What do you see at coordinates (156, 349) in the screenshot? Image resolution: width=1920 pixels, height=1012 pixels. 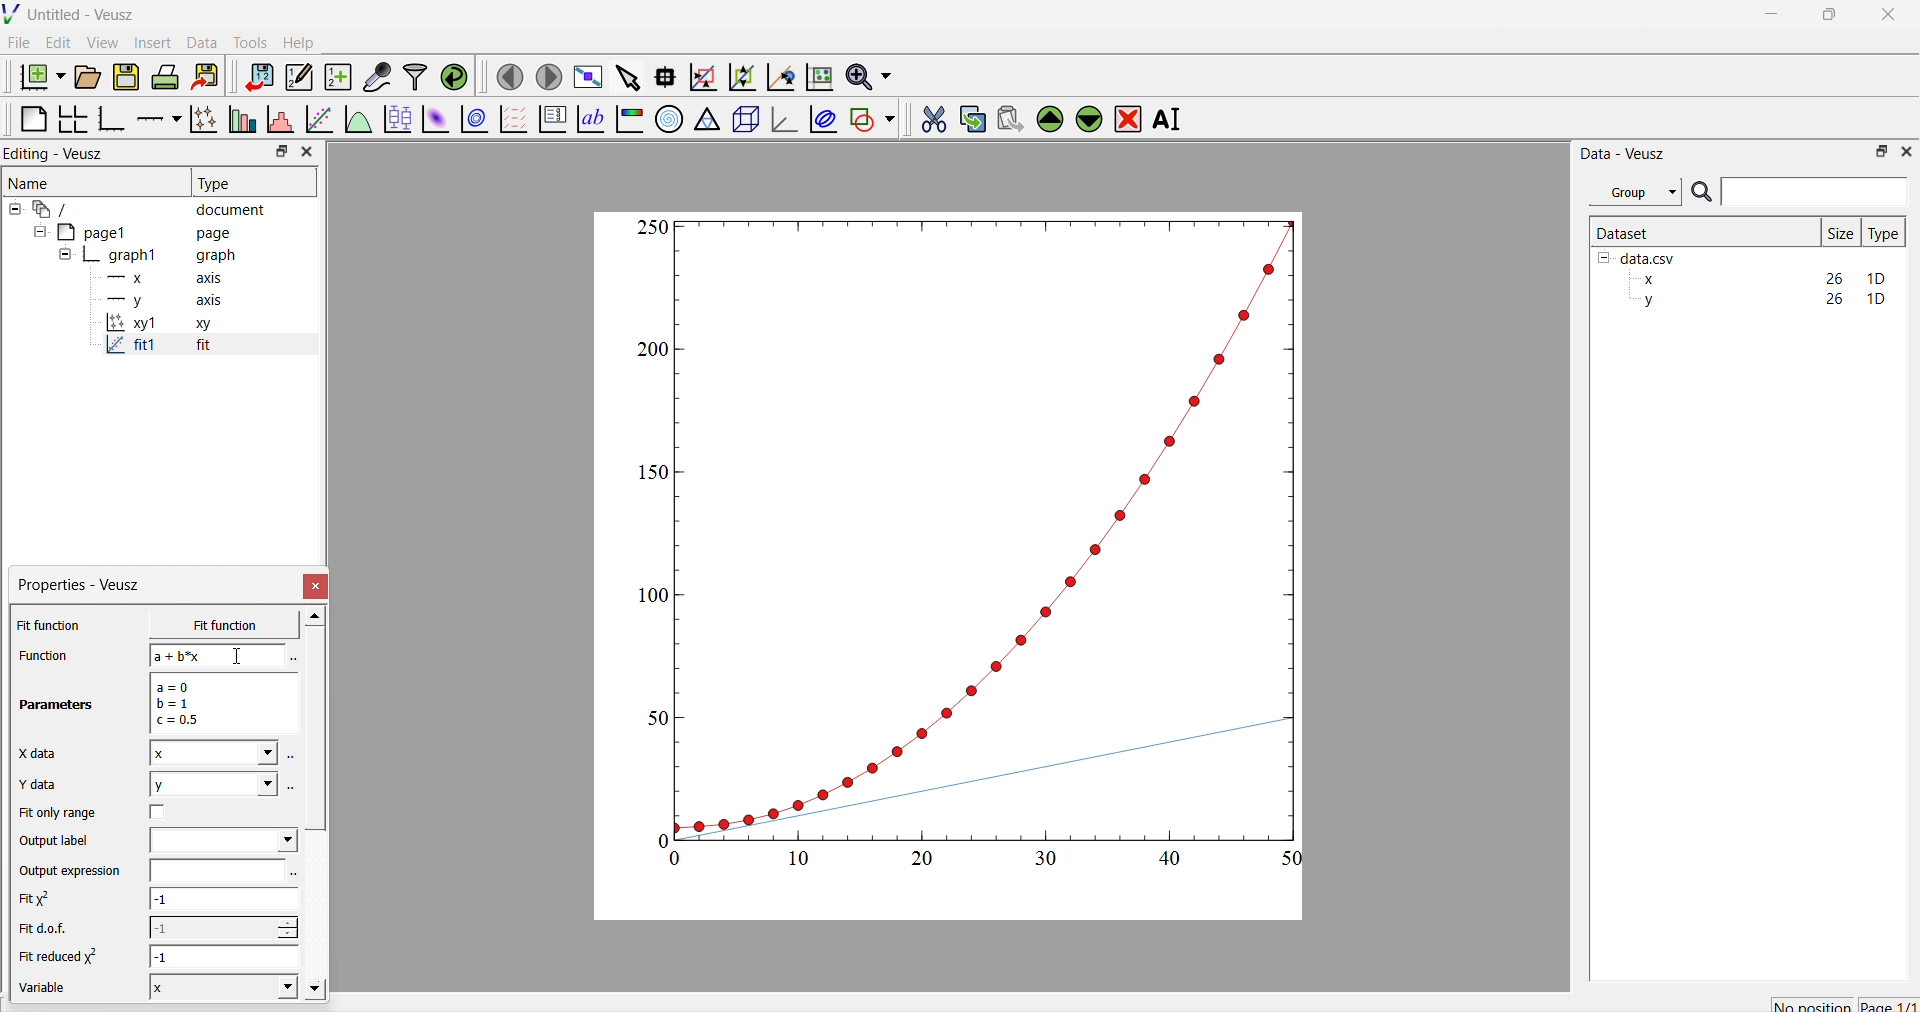 I see `fit1 fit` at bounding box center [156, 349].